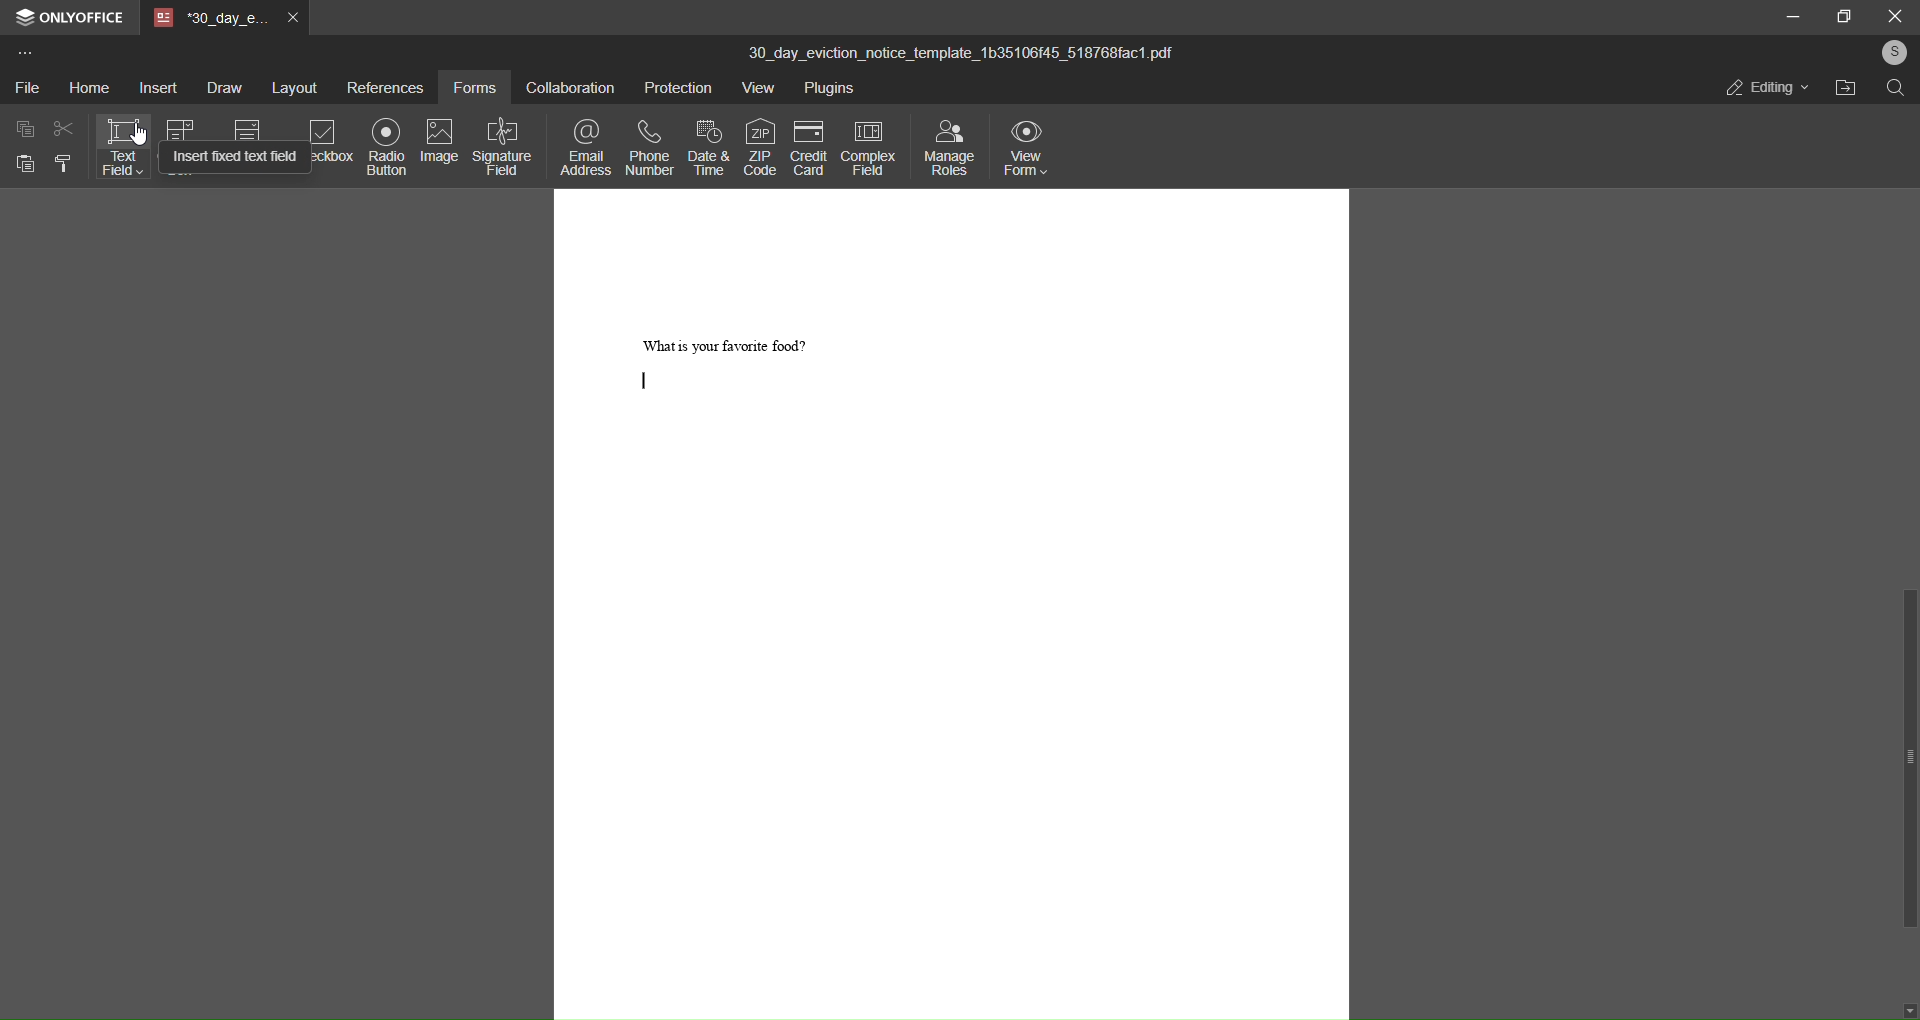  Describe the element at coordinates (157, 88) in the screenshot. I see `insert` at that location.